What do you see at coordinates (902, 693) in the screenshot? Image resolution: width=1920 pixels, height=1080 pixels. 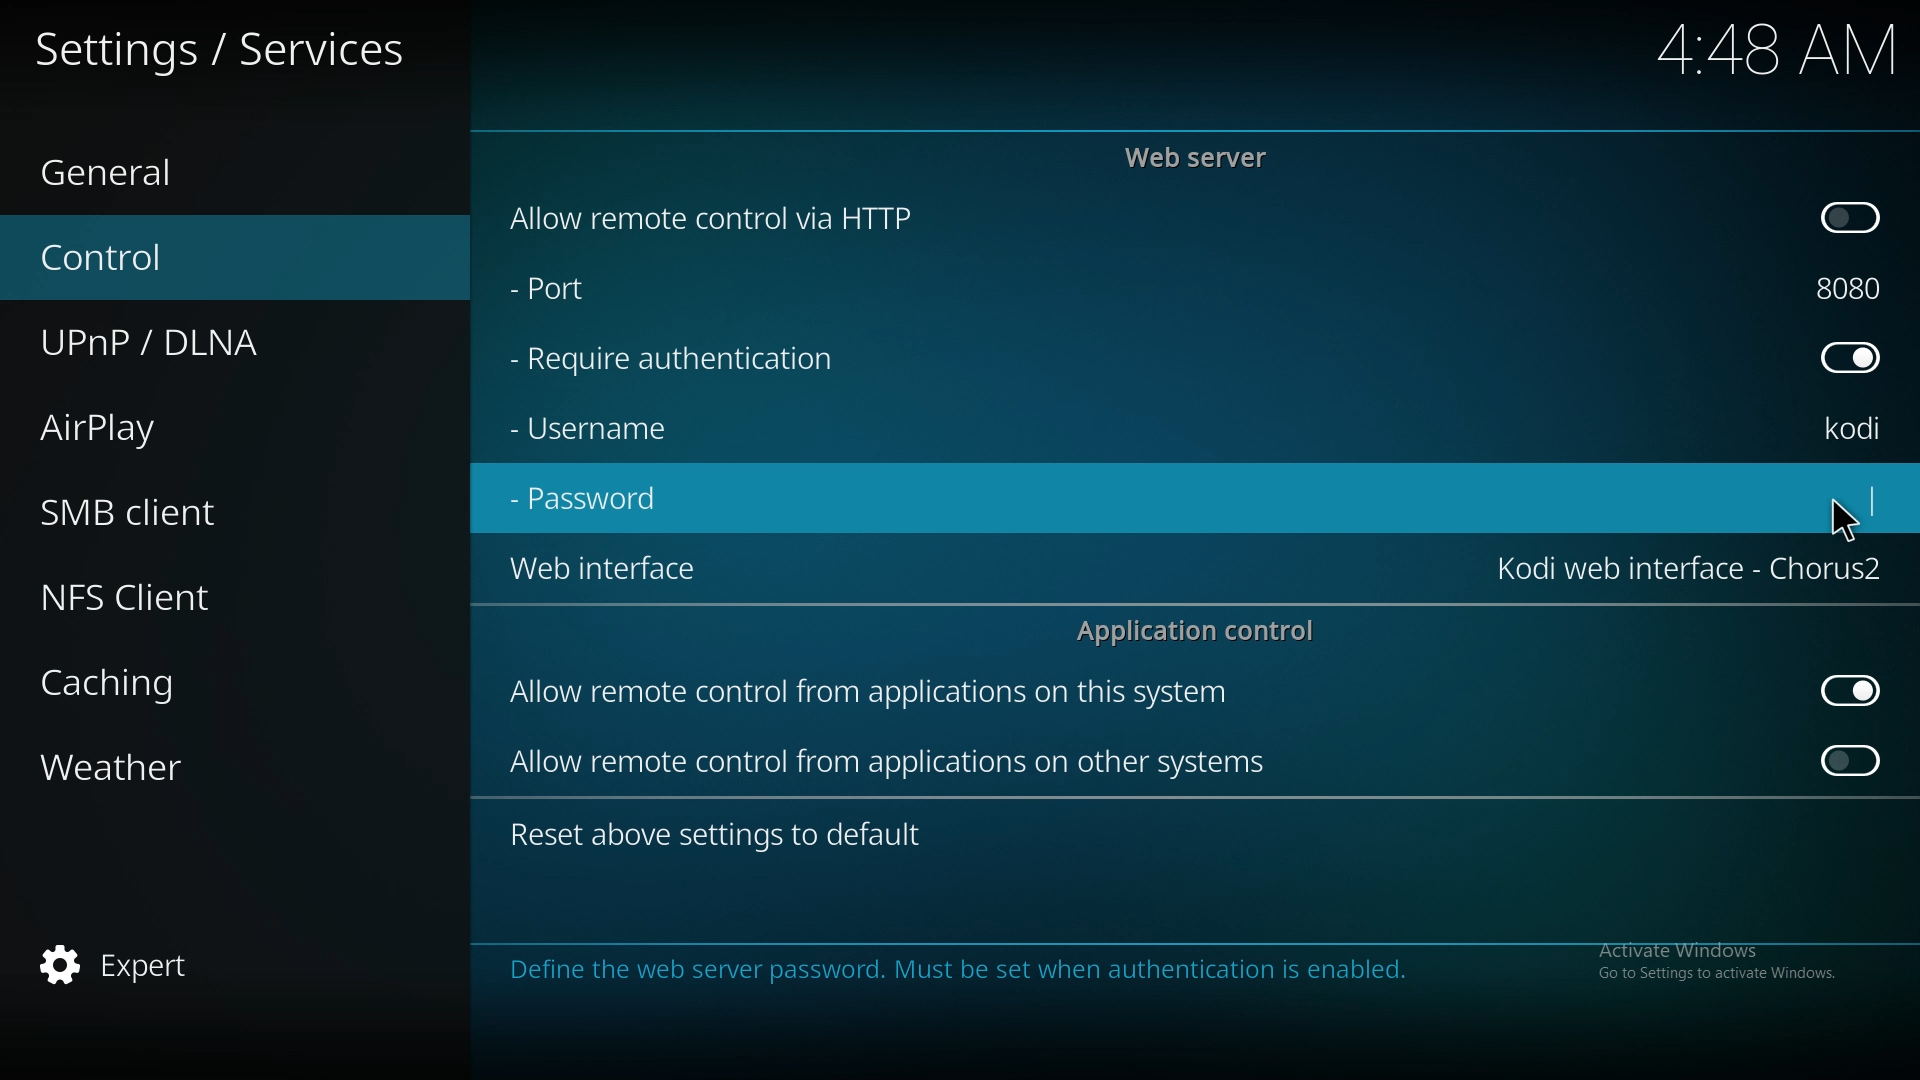 I see `allow remote control from apps on this system` at bounding box center [902, 693].